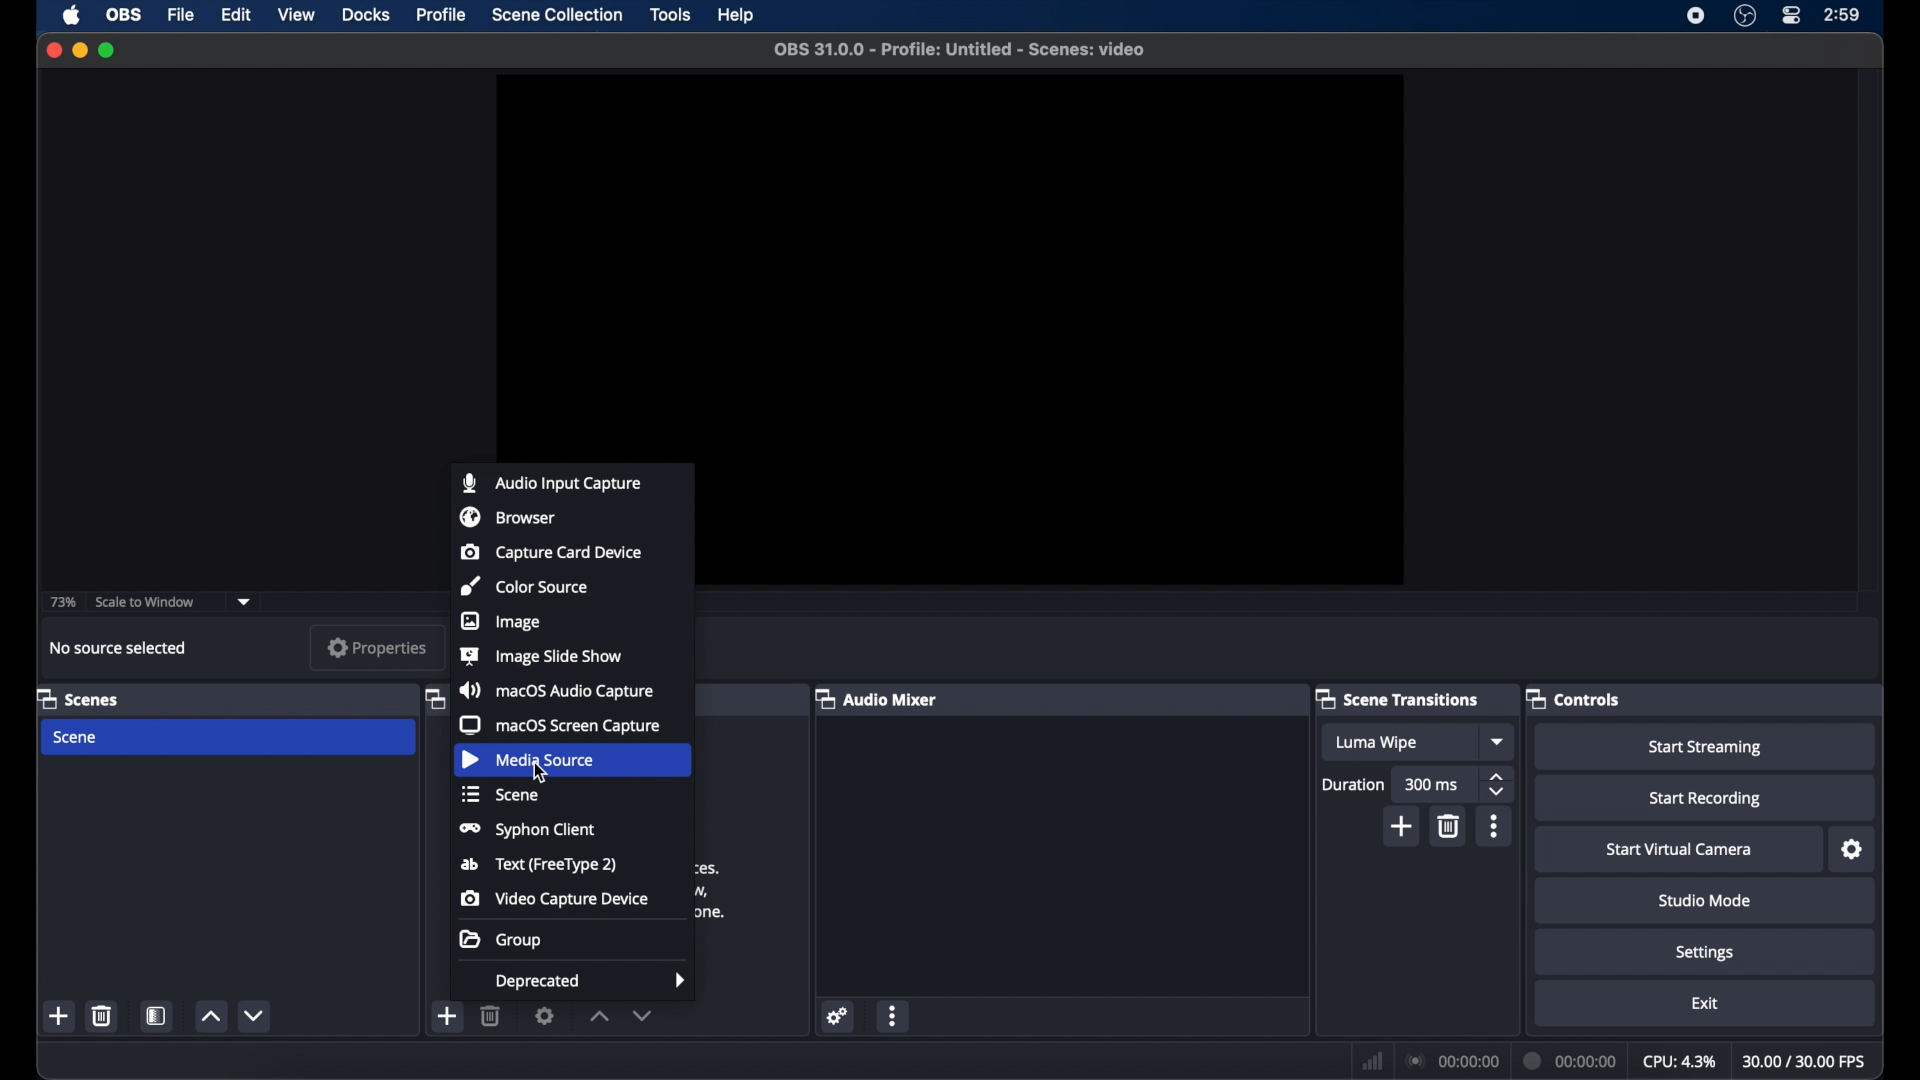  What do you see at coordinates (61, 603) in the screenshot?
I see `73%` at bounding box center [61, 603].